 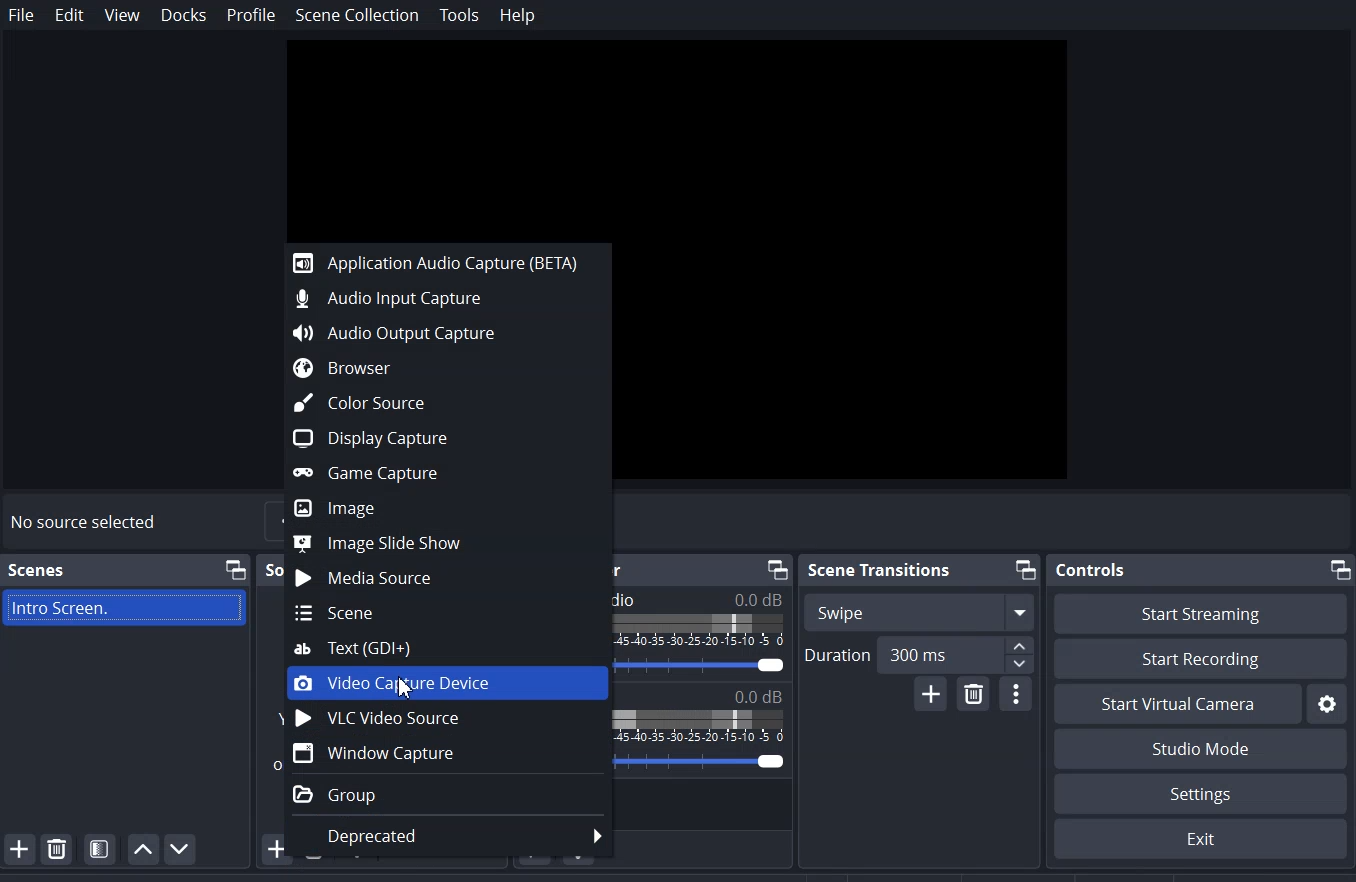 I want to click on Text, so click(x=700, y=693).